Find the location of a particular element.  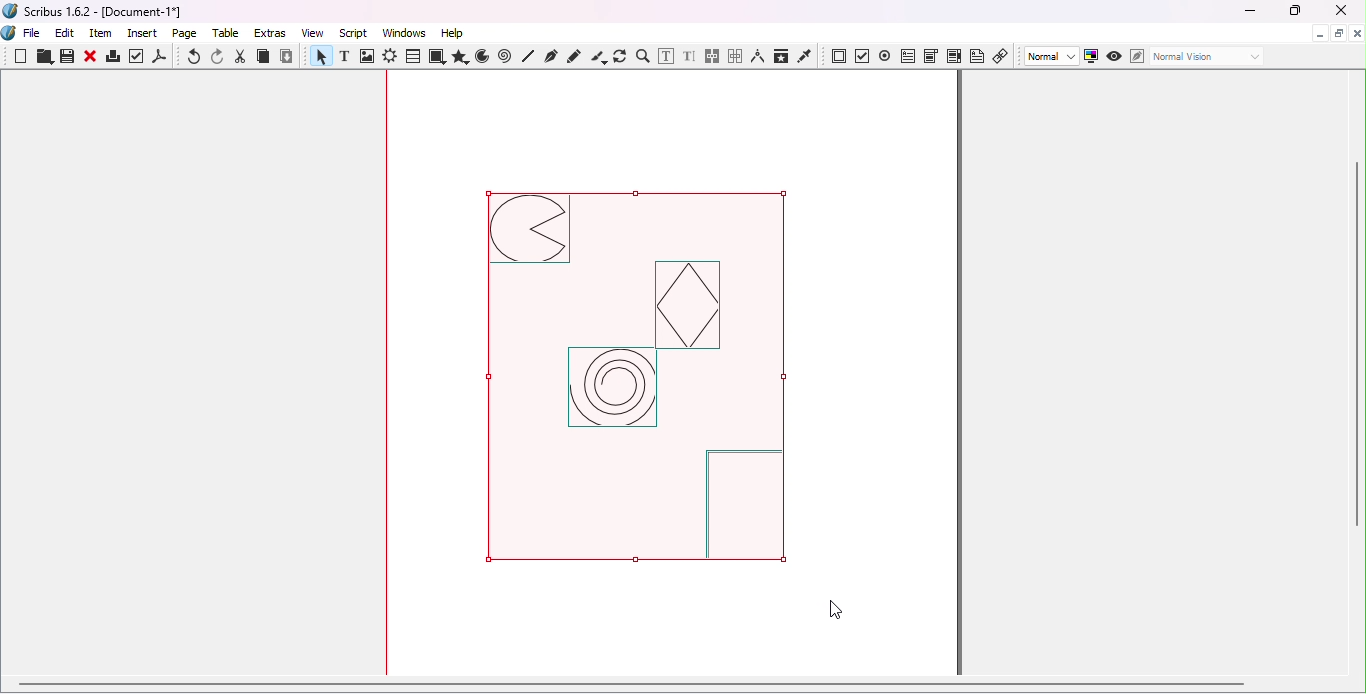

Select the visual appearance of the display is located at coordinates (1206, 57).